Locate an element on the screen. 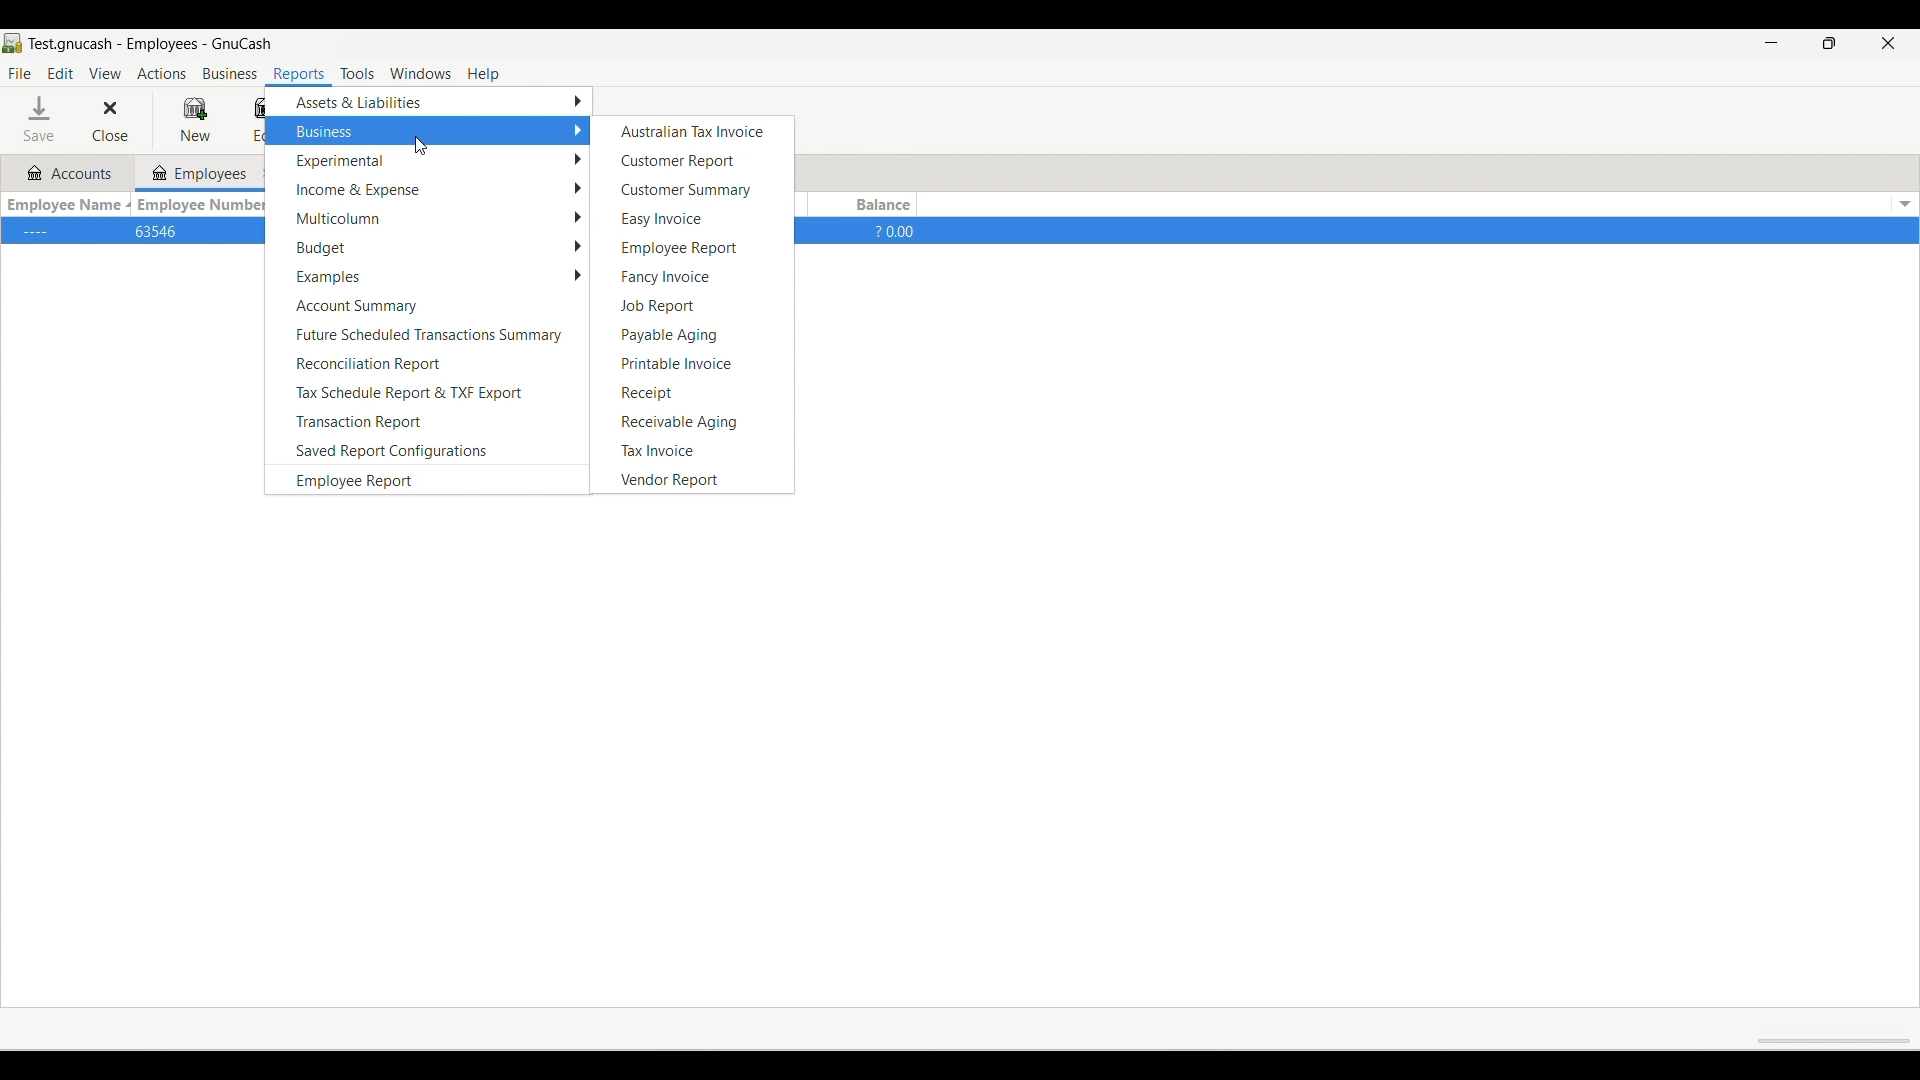  Australian tax invoice is located at coordinates (693, 130).